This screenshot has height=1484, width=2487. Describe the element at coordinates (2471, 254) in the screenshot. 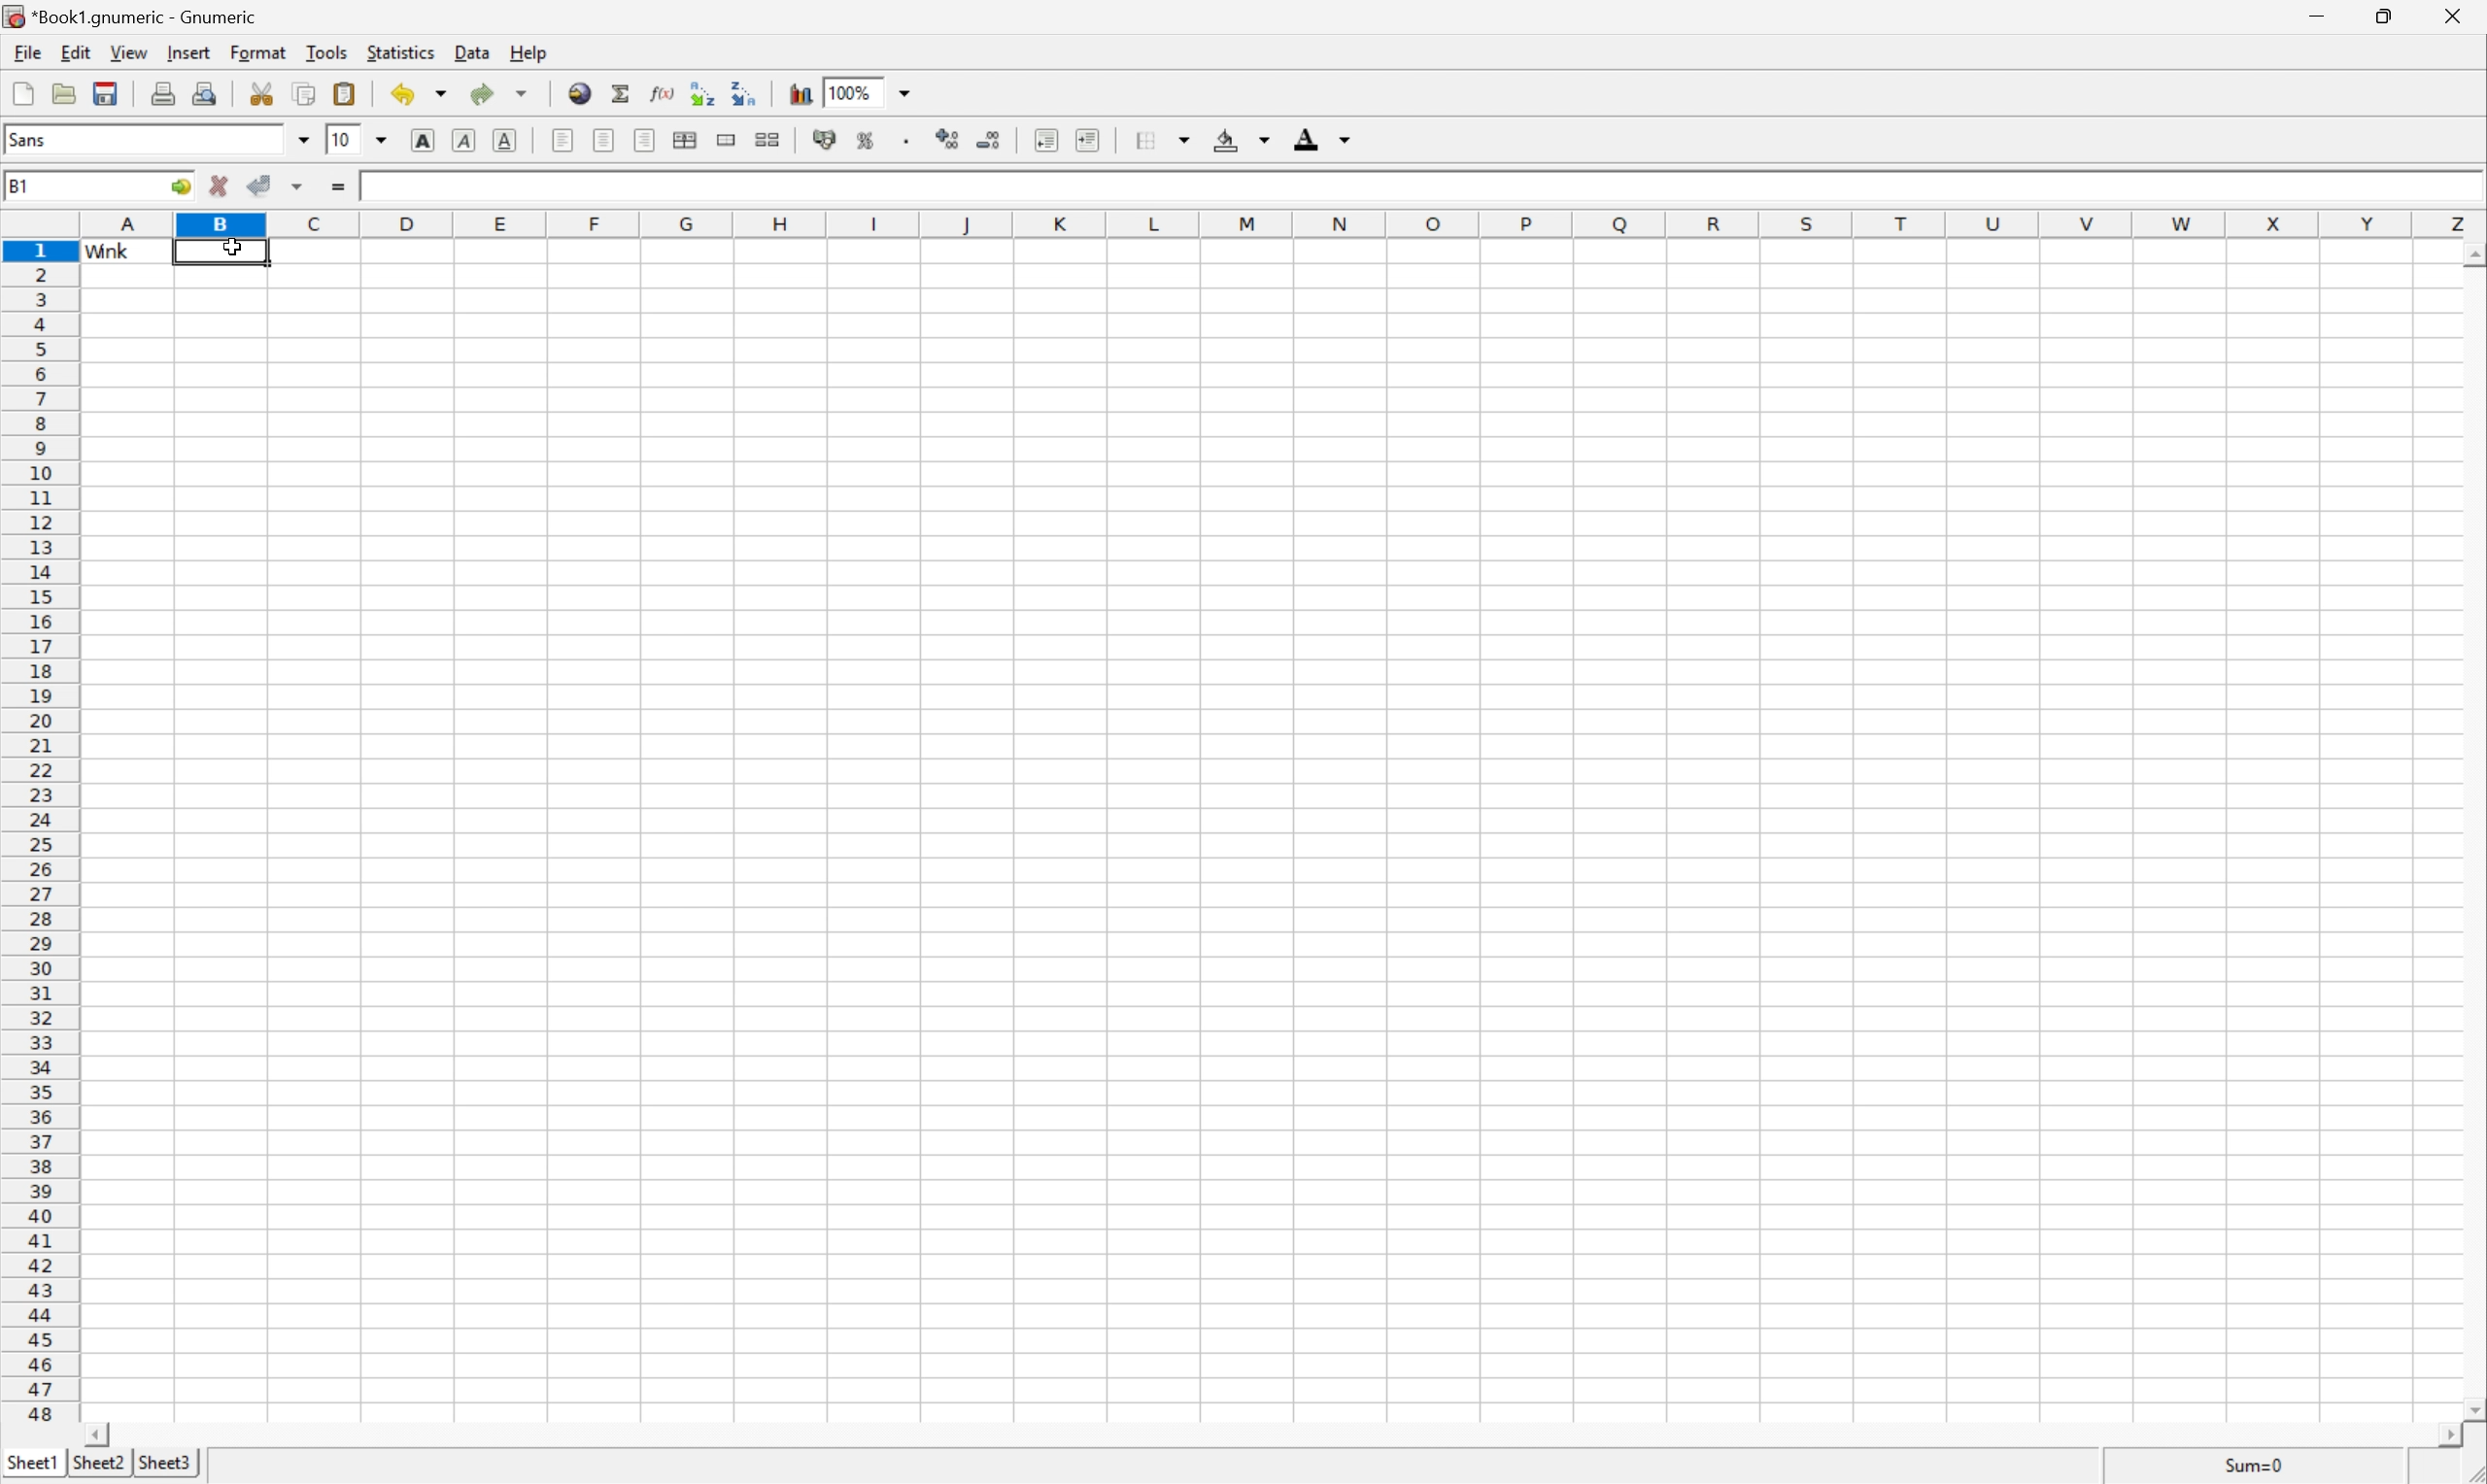

I see `scroll up` at that location.